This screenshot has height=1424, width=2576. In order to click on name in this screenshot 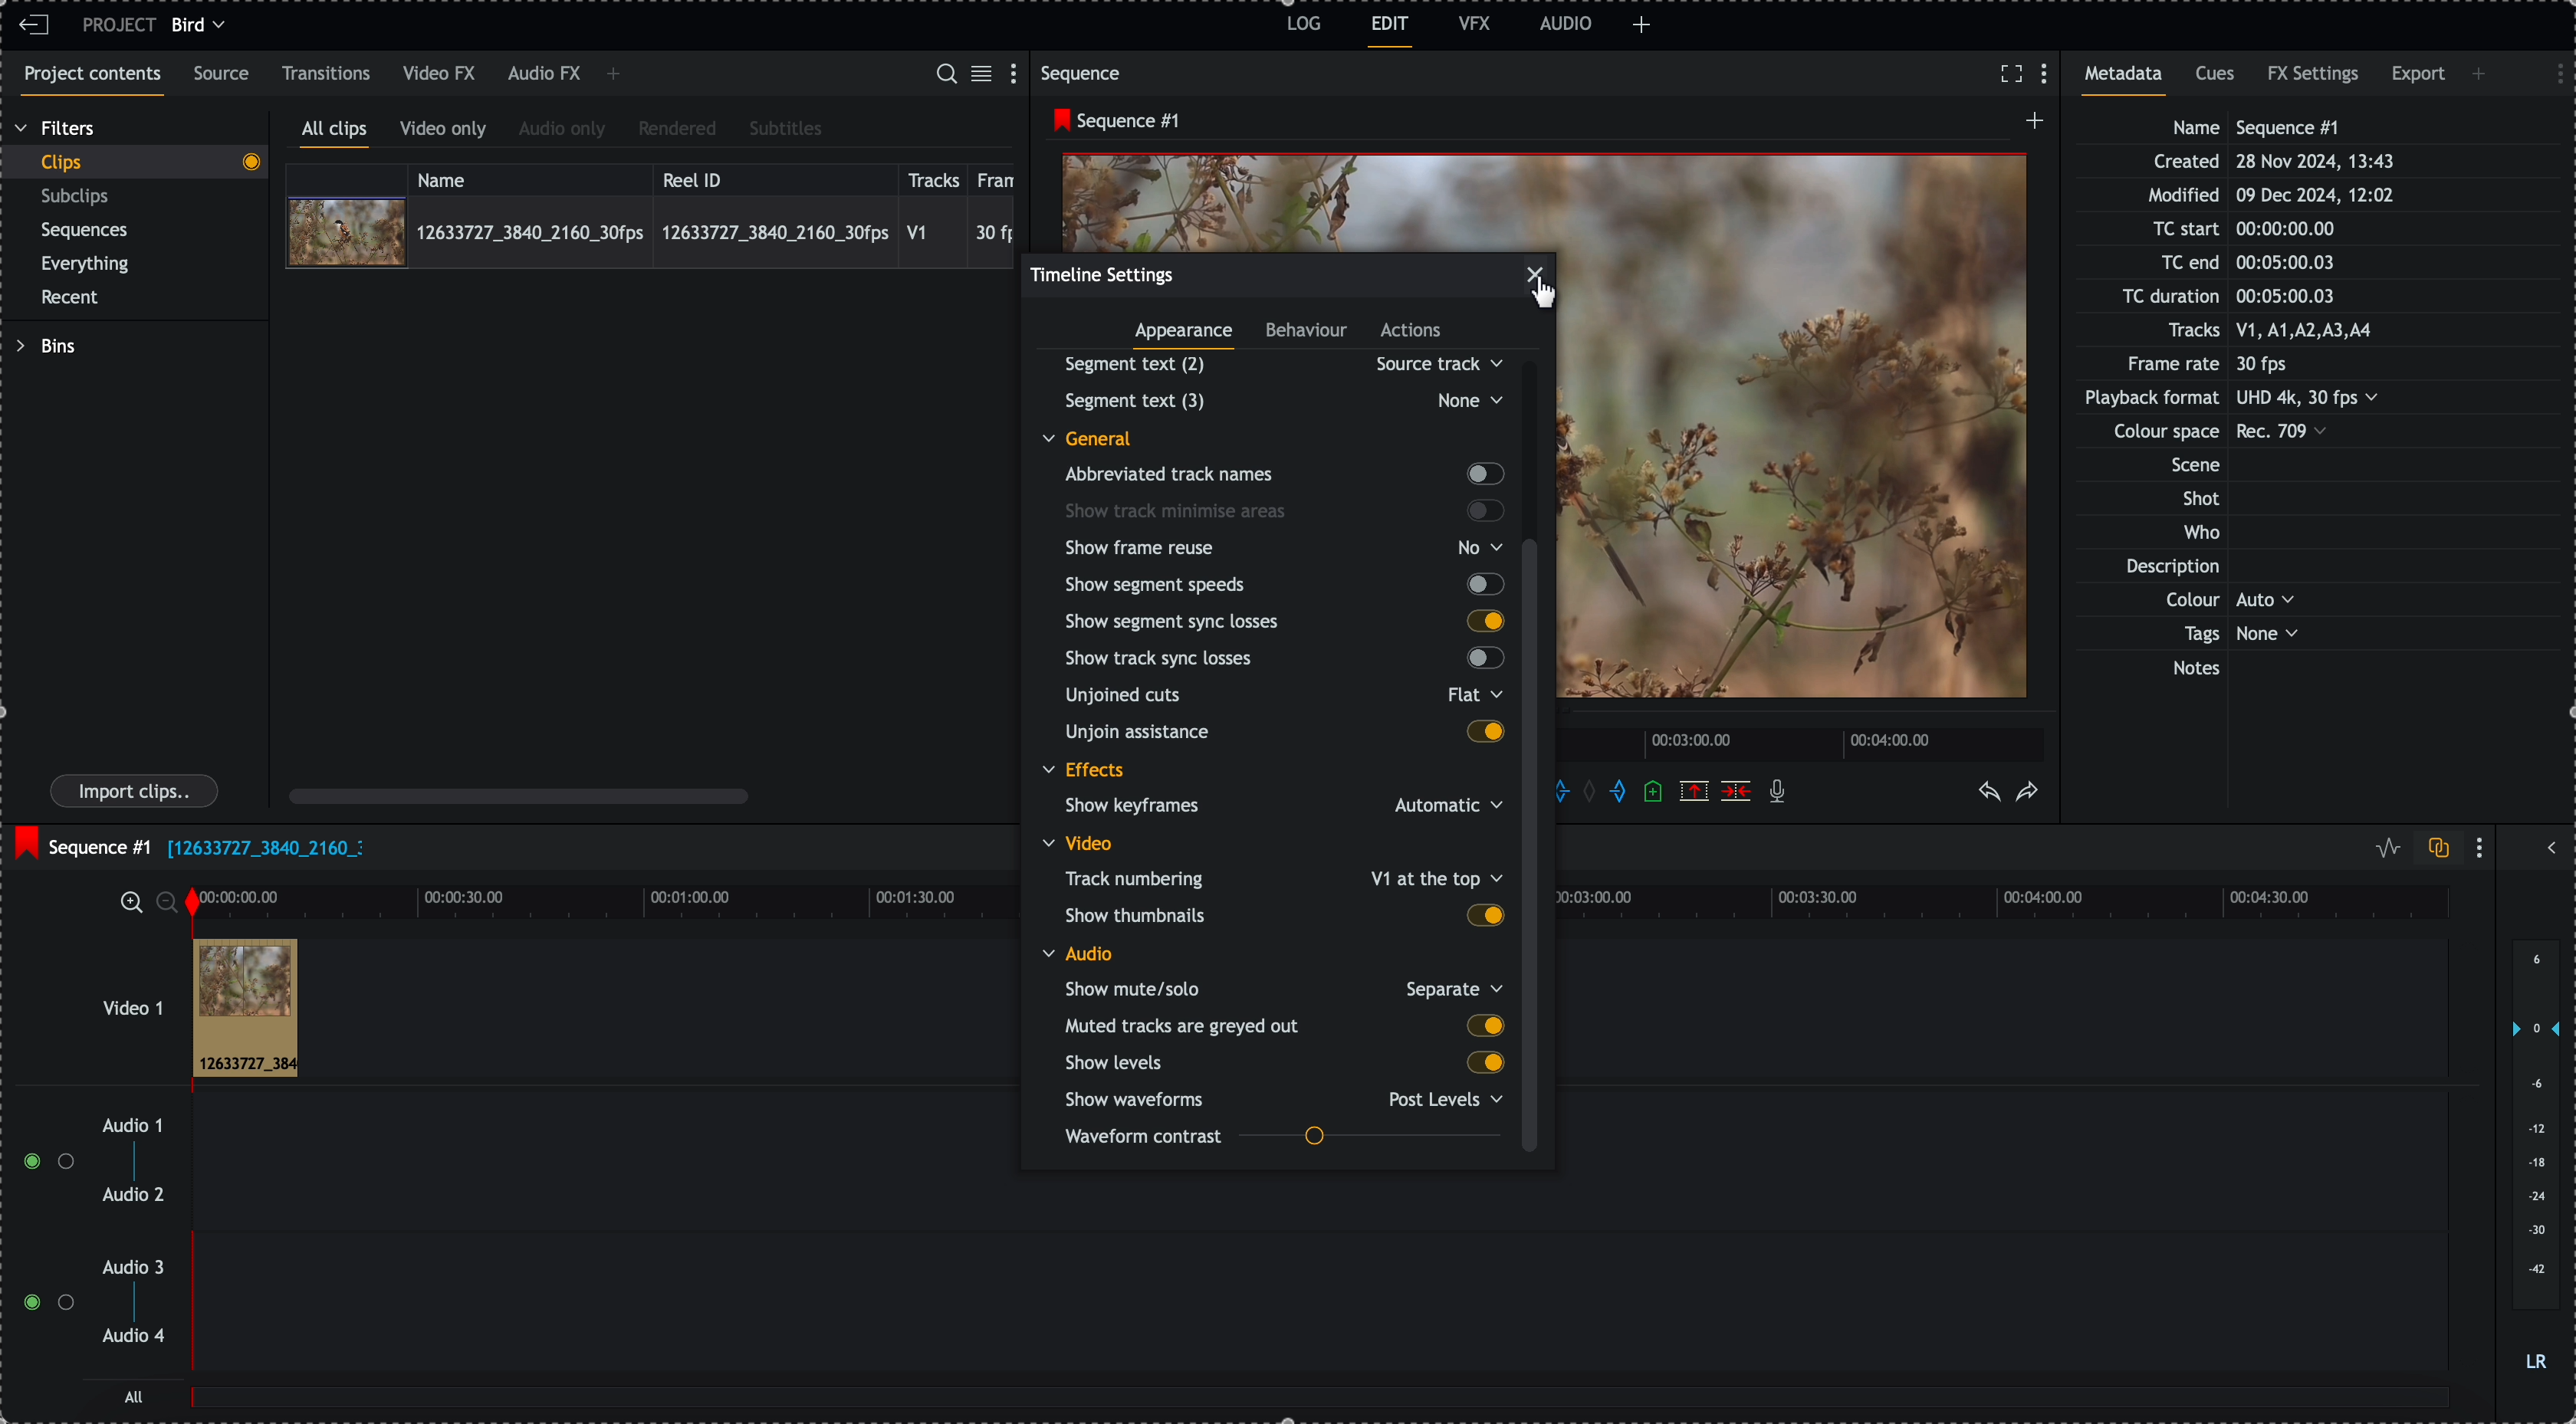, I will do `click(530, 177)`.